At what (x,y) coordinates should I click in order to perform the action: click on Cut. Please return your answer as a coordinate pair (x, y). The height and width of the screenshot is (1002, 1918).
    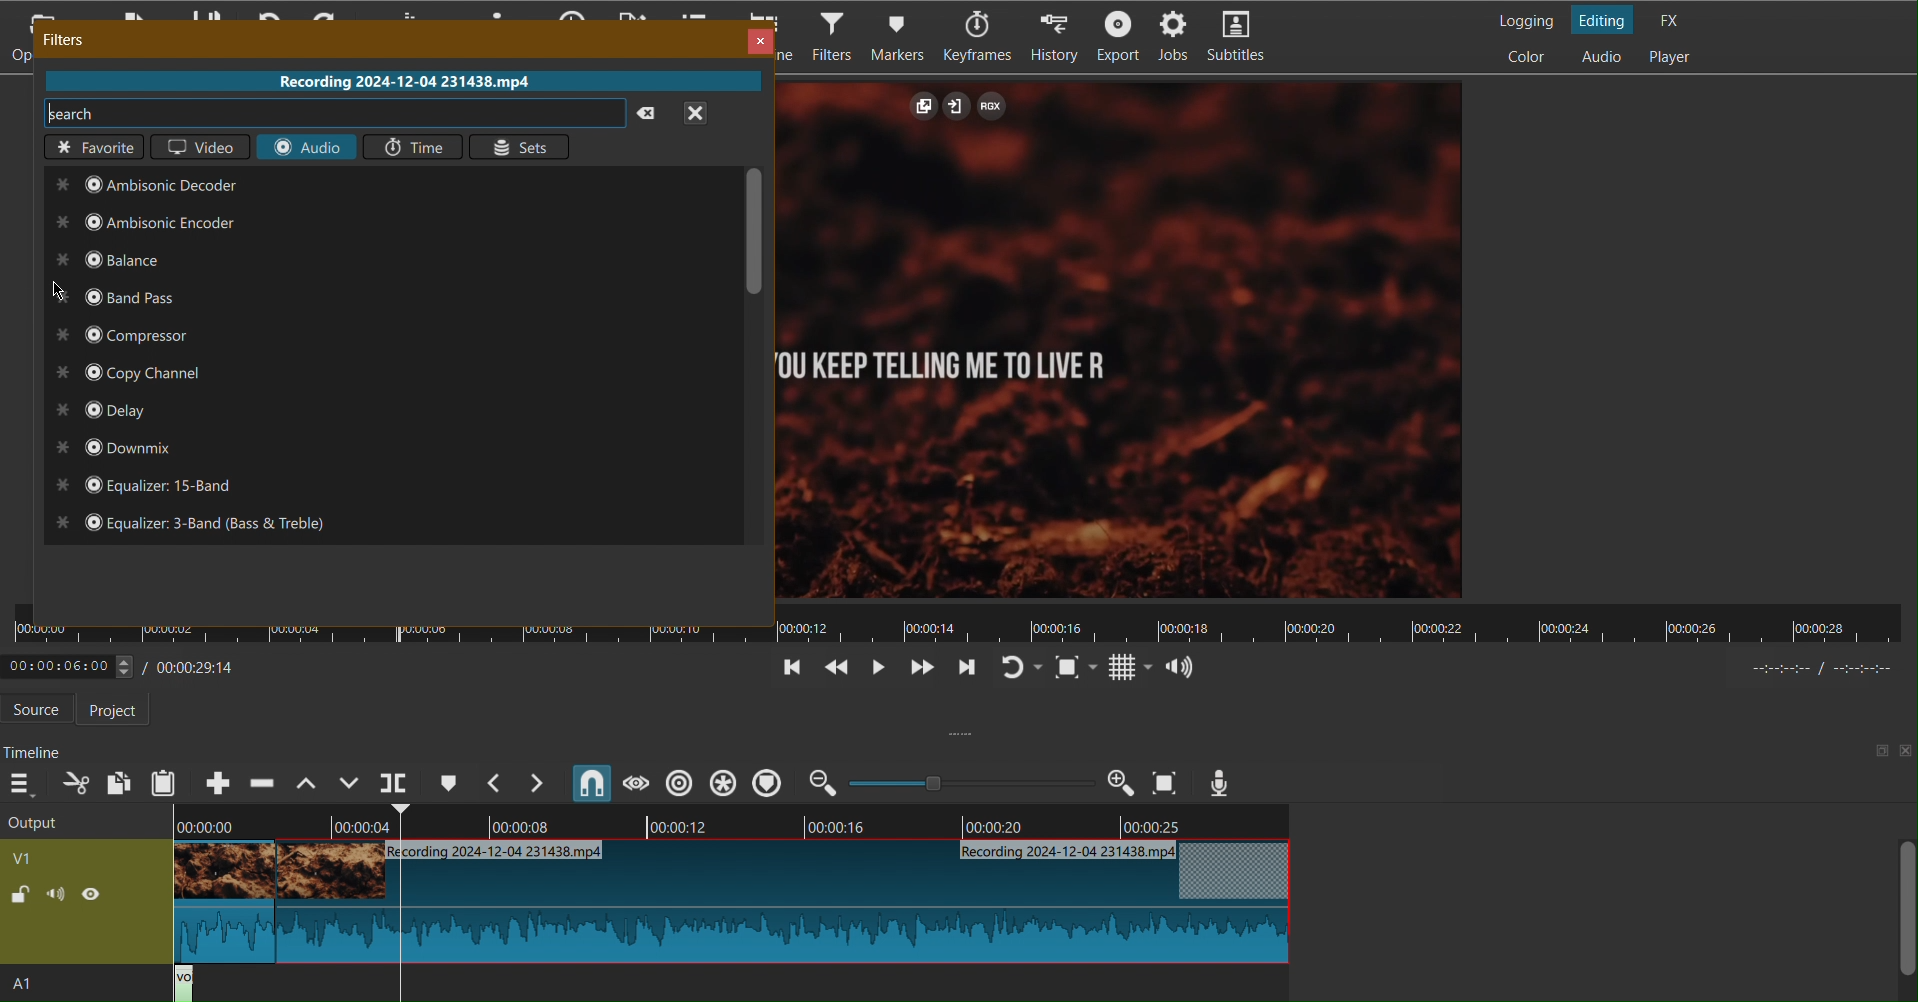
    Looking at the image, I should click on (75, 782).